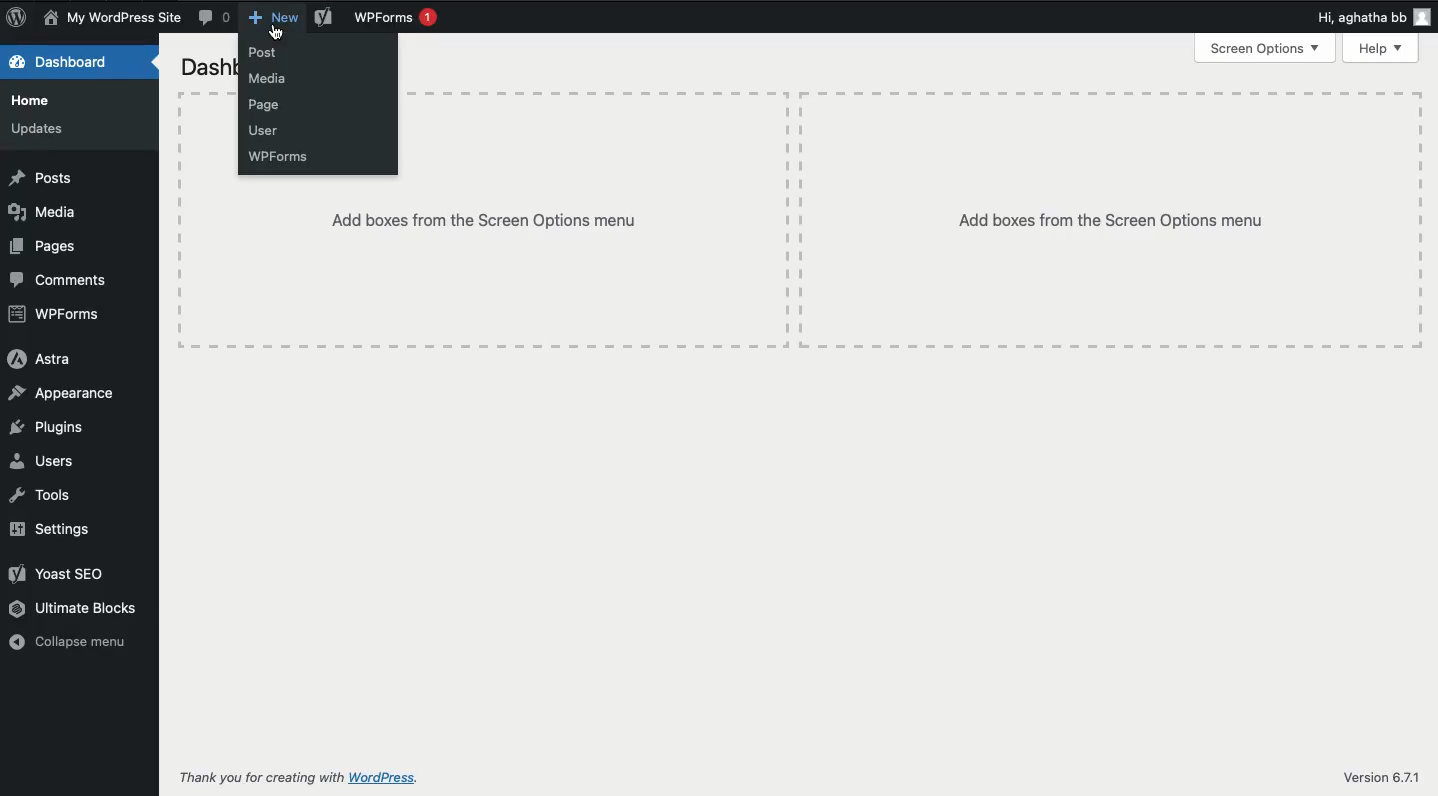 The height and width of the screenshot is (796, 1438). I want to click on Ultimate blocks, so click(74, 609).